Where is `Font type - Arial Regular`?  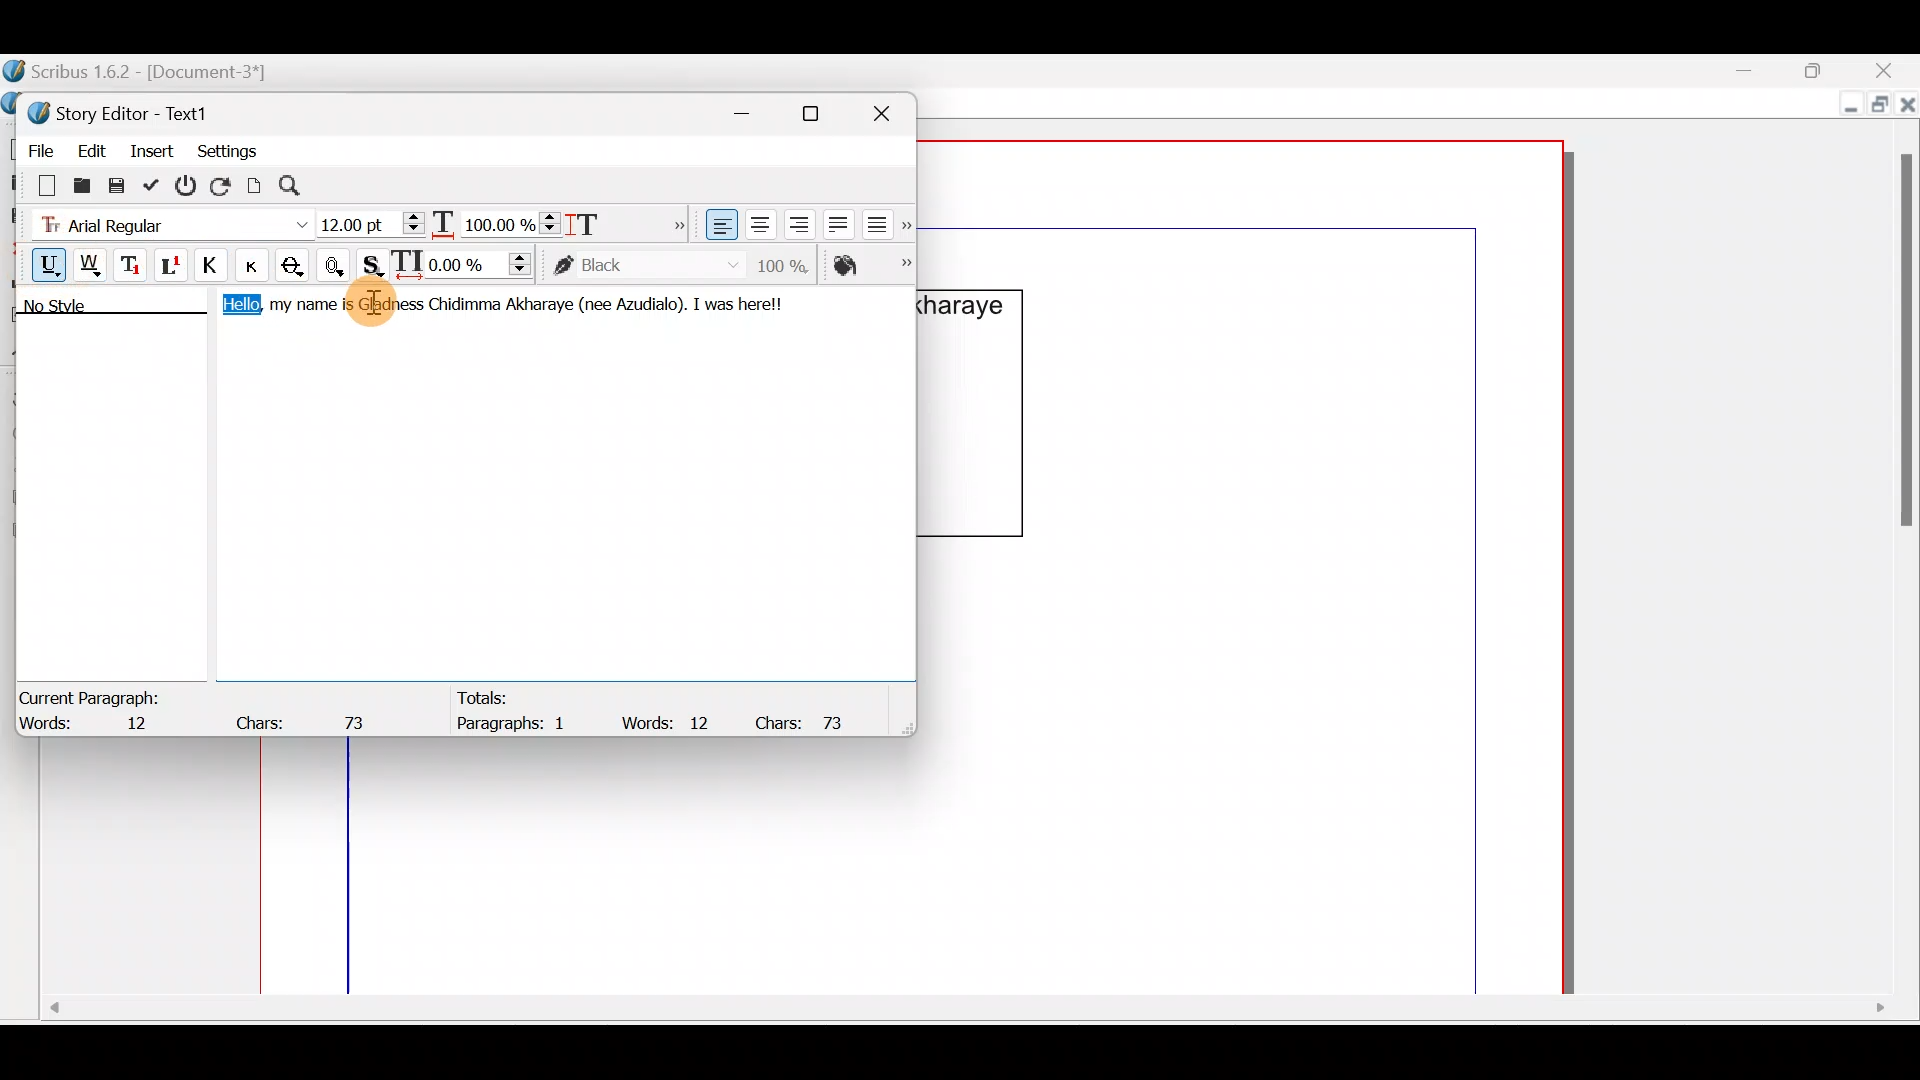
Font type - Arial Regular is located at coordinates (166, 221).